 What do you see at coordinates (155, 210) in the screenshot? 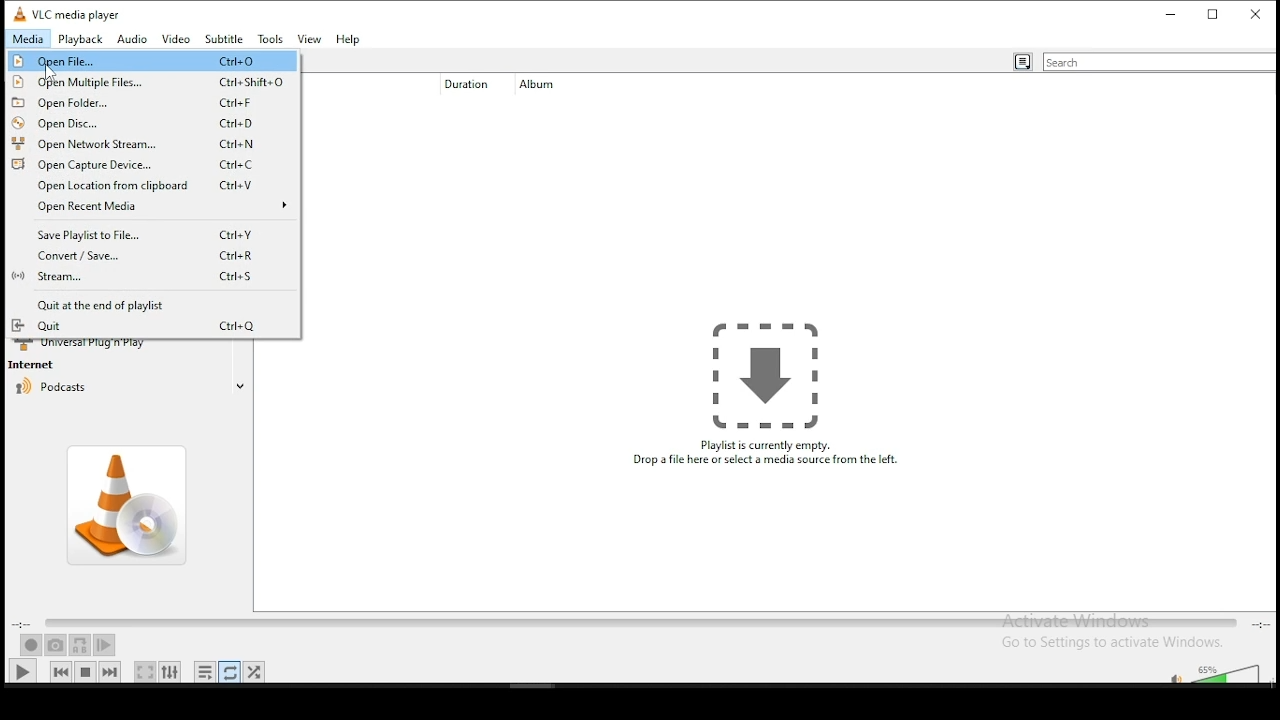
I see `open recent media` at bounding box center [155, 210].